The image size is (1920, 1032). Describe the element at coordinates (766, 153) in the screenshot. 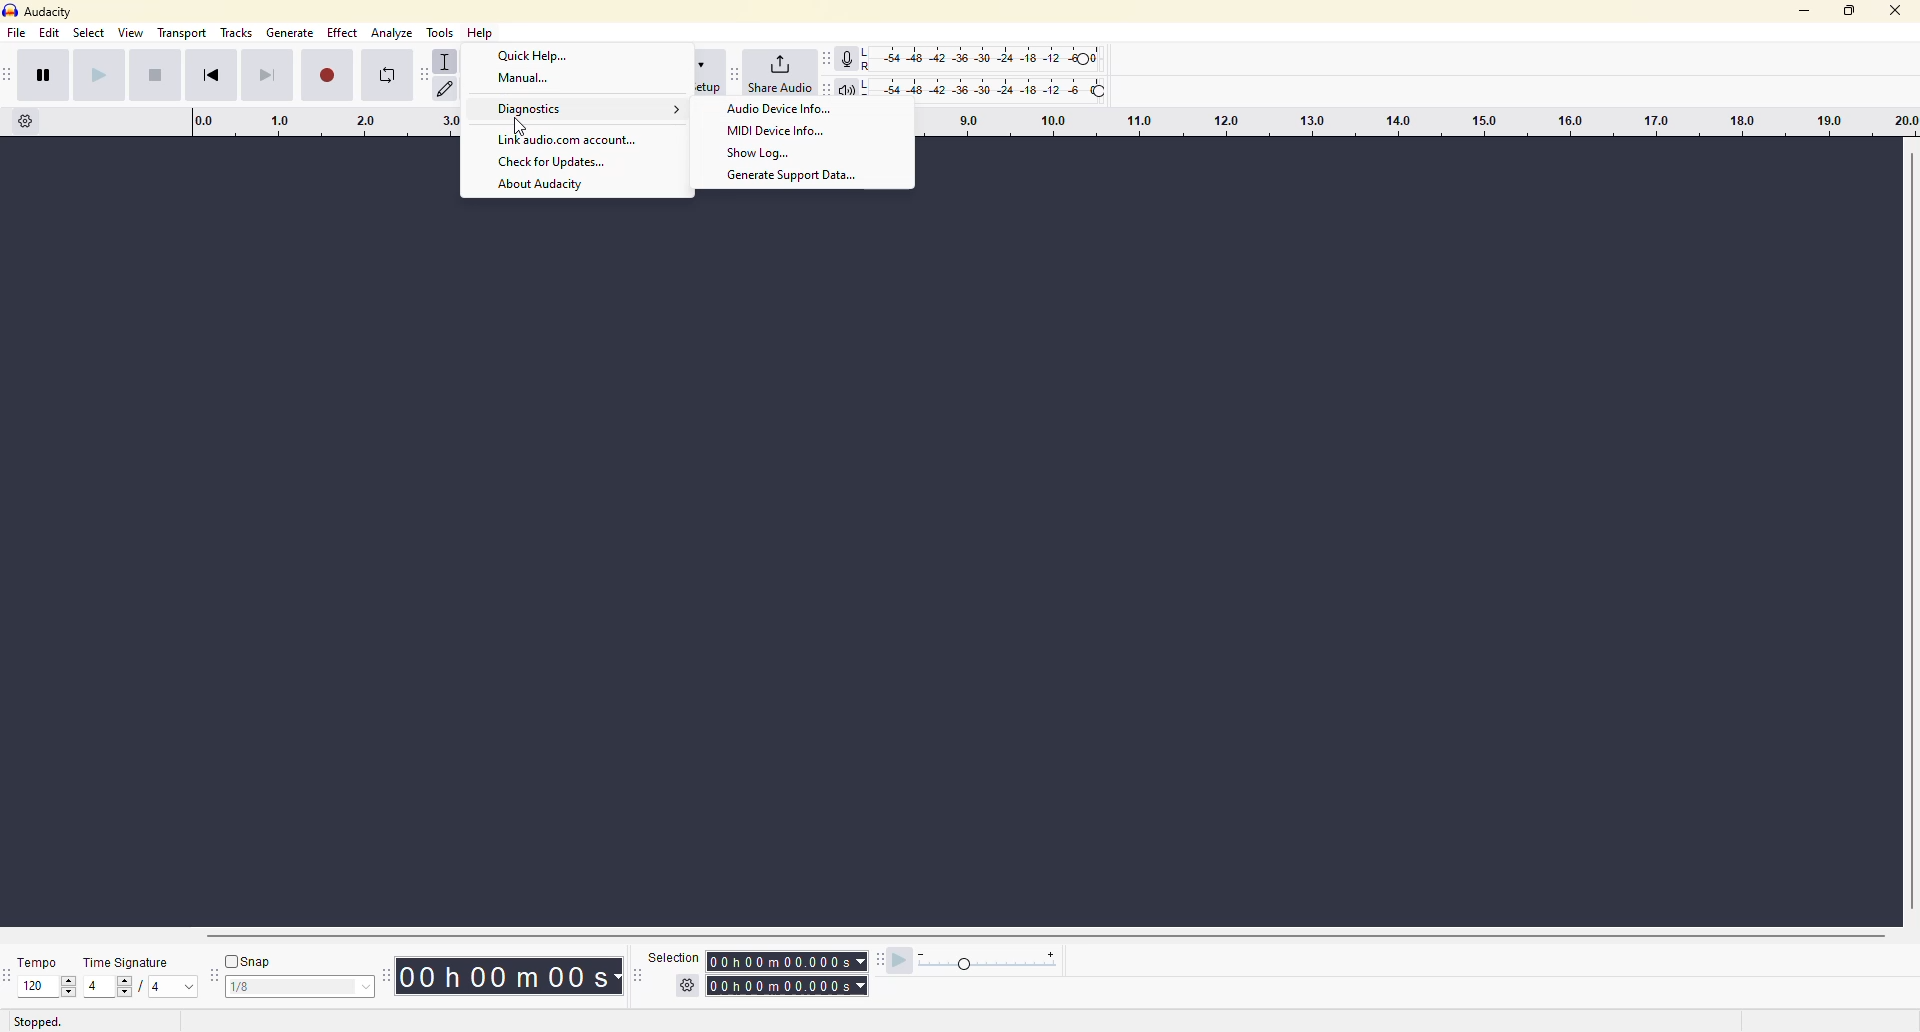

I see `Show Log...` at that location.